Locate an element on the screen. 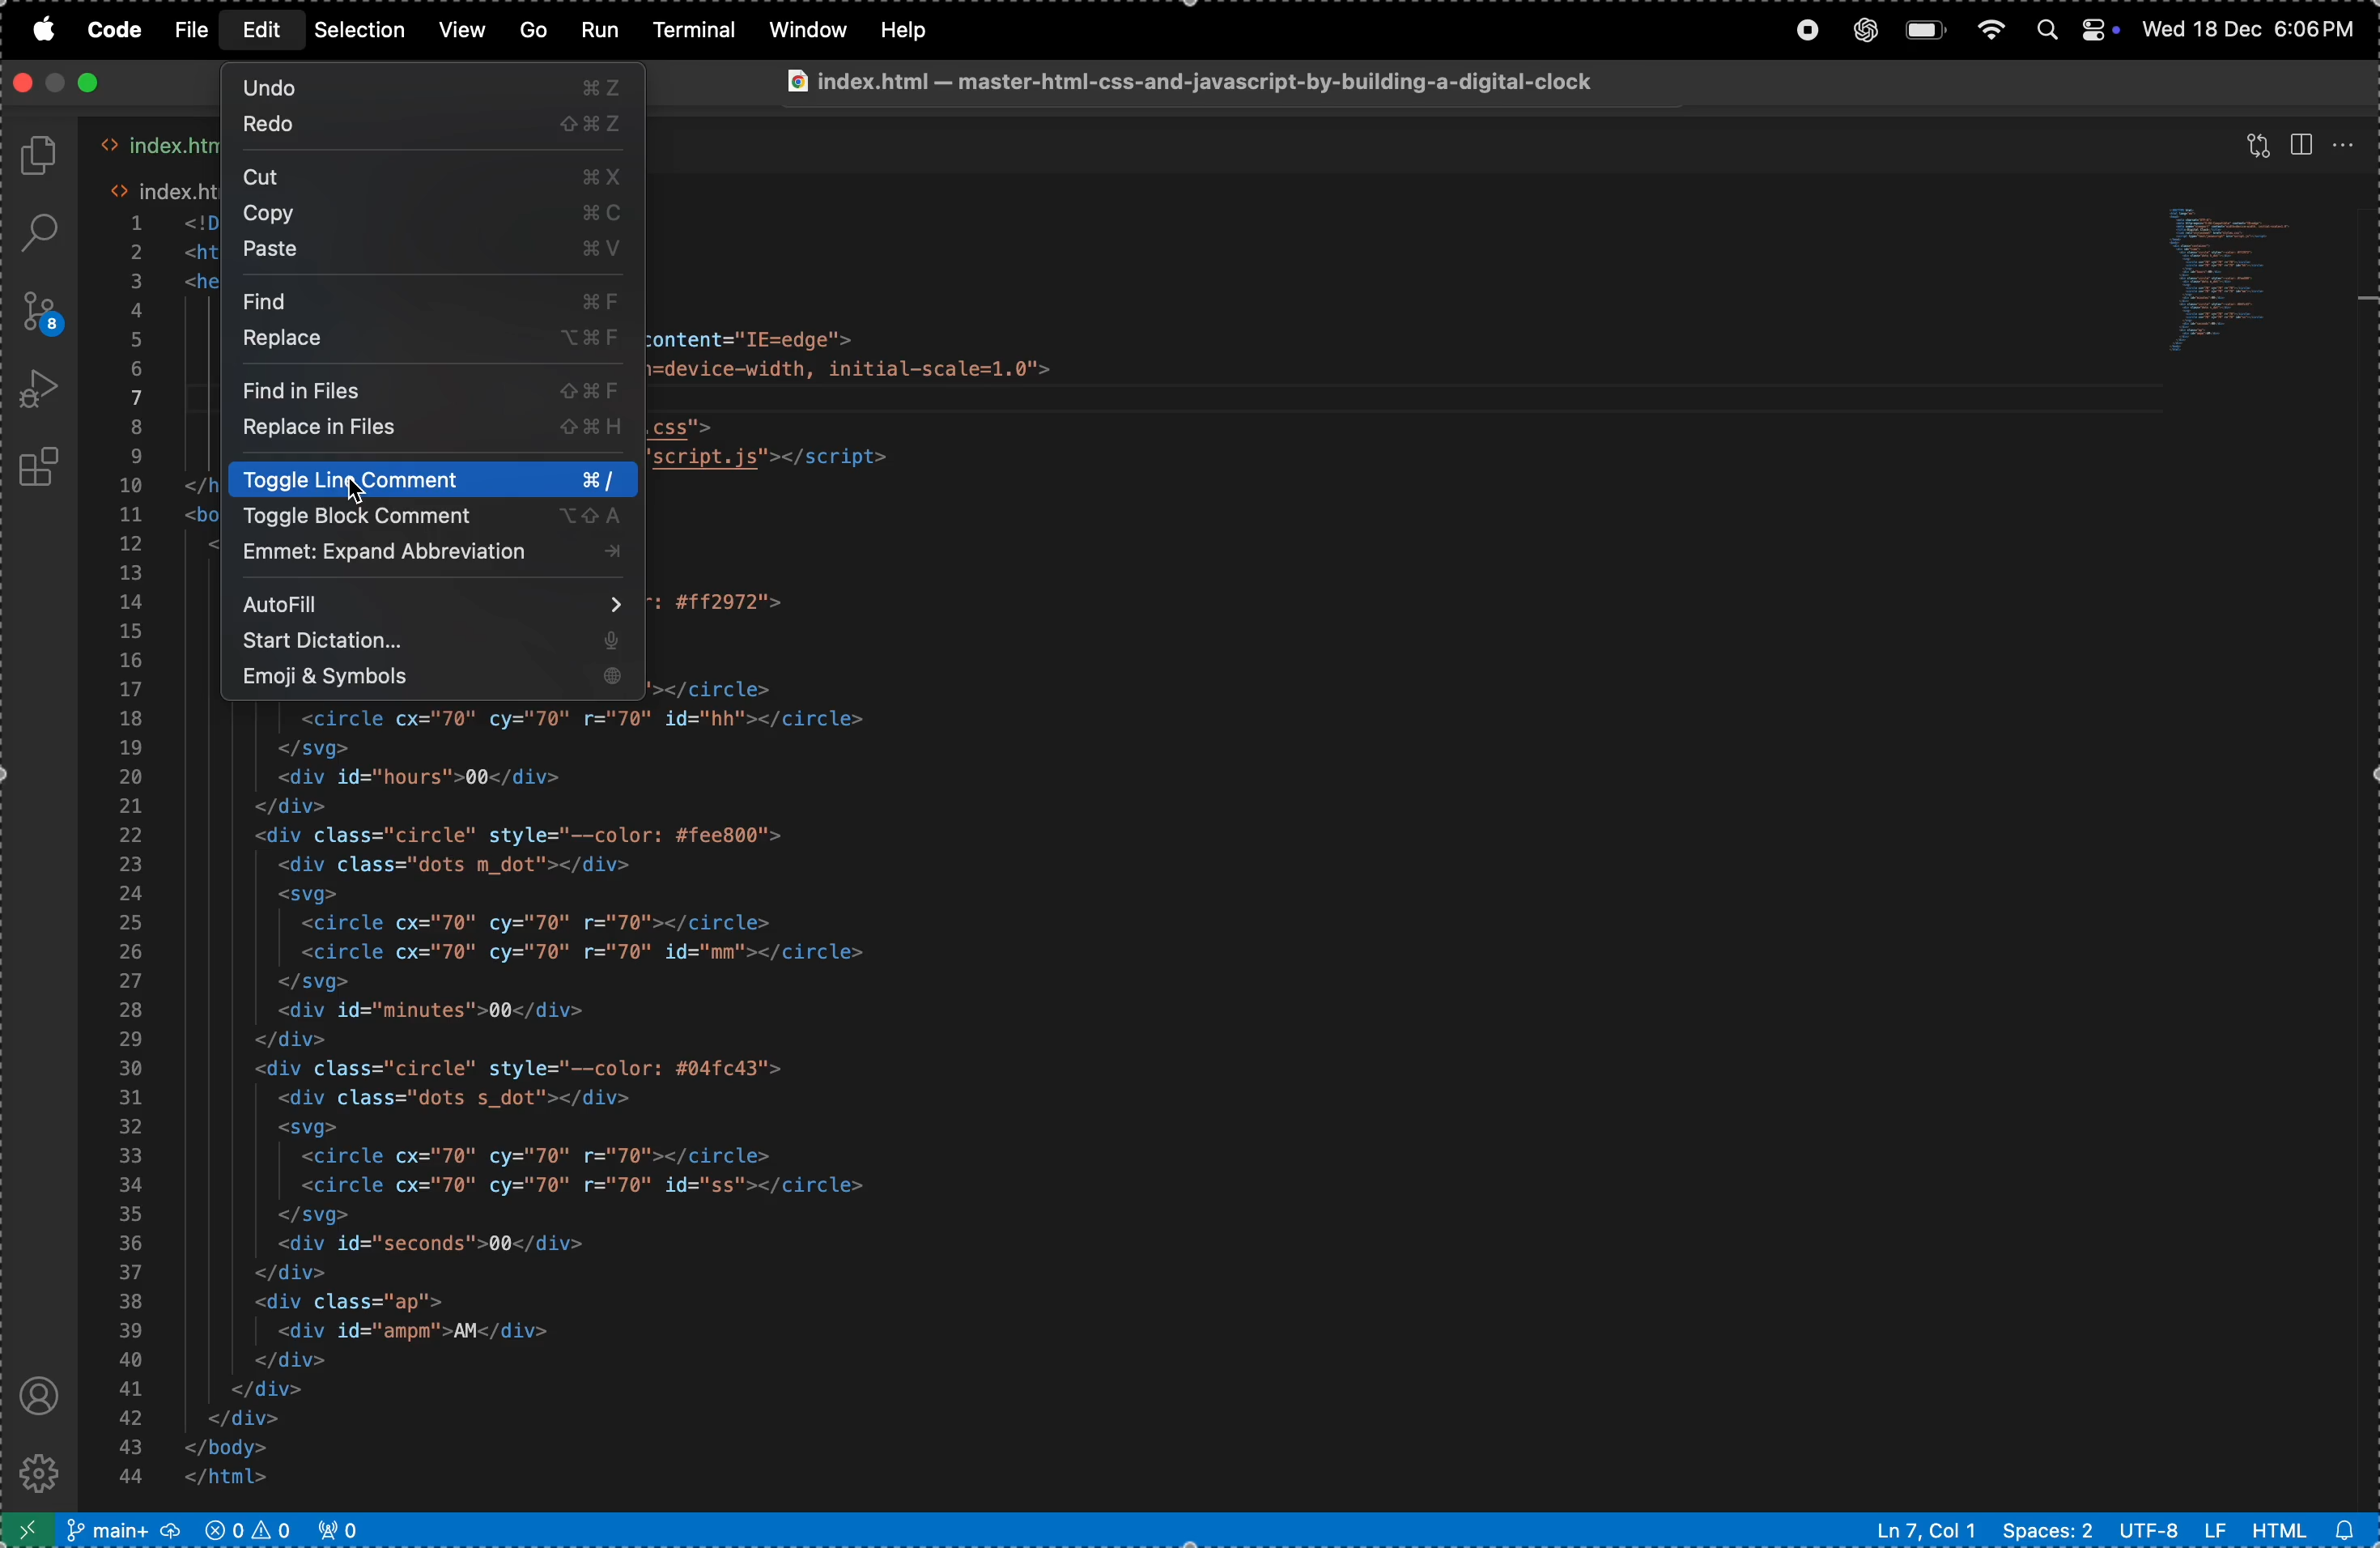 Image resolution: width=2380 pixels, height=1548 pixels. search is located at coordinates (45, 233).